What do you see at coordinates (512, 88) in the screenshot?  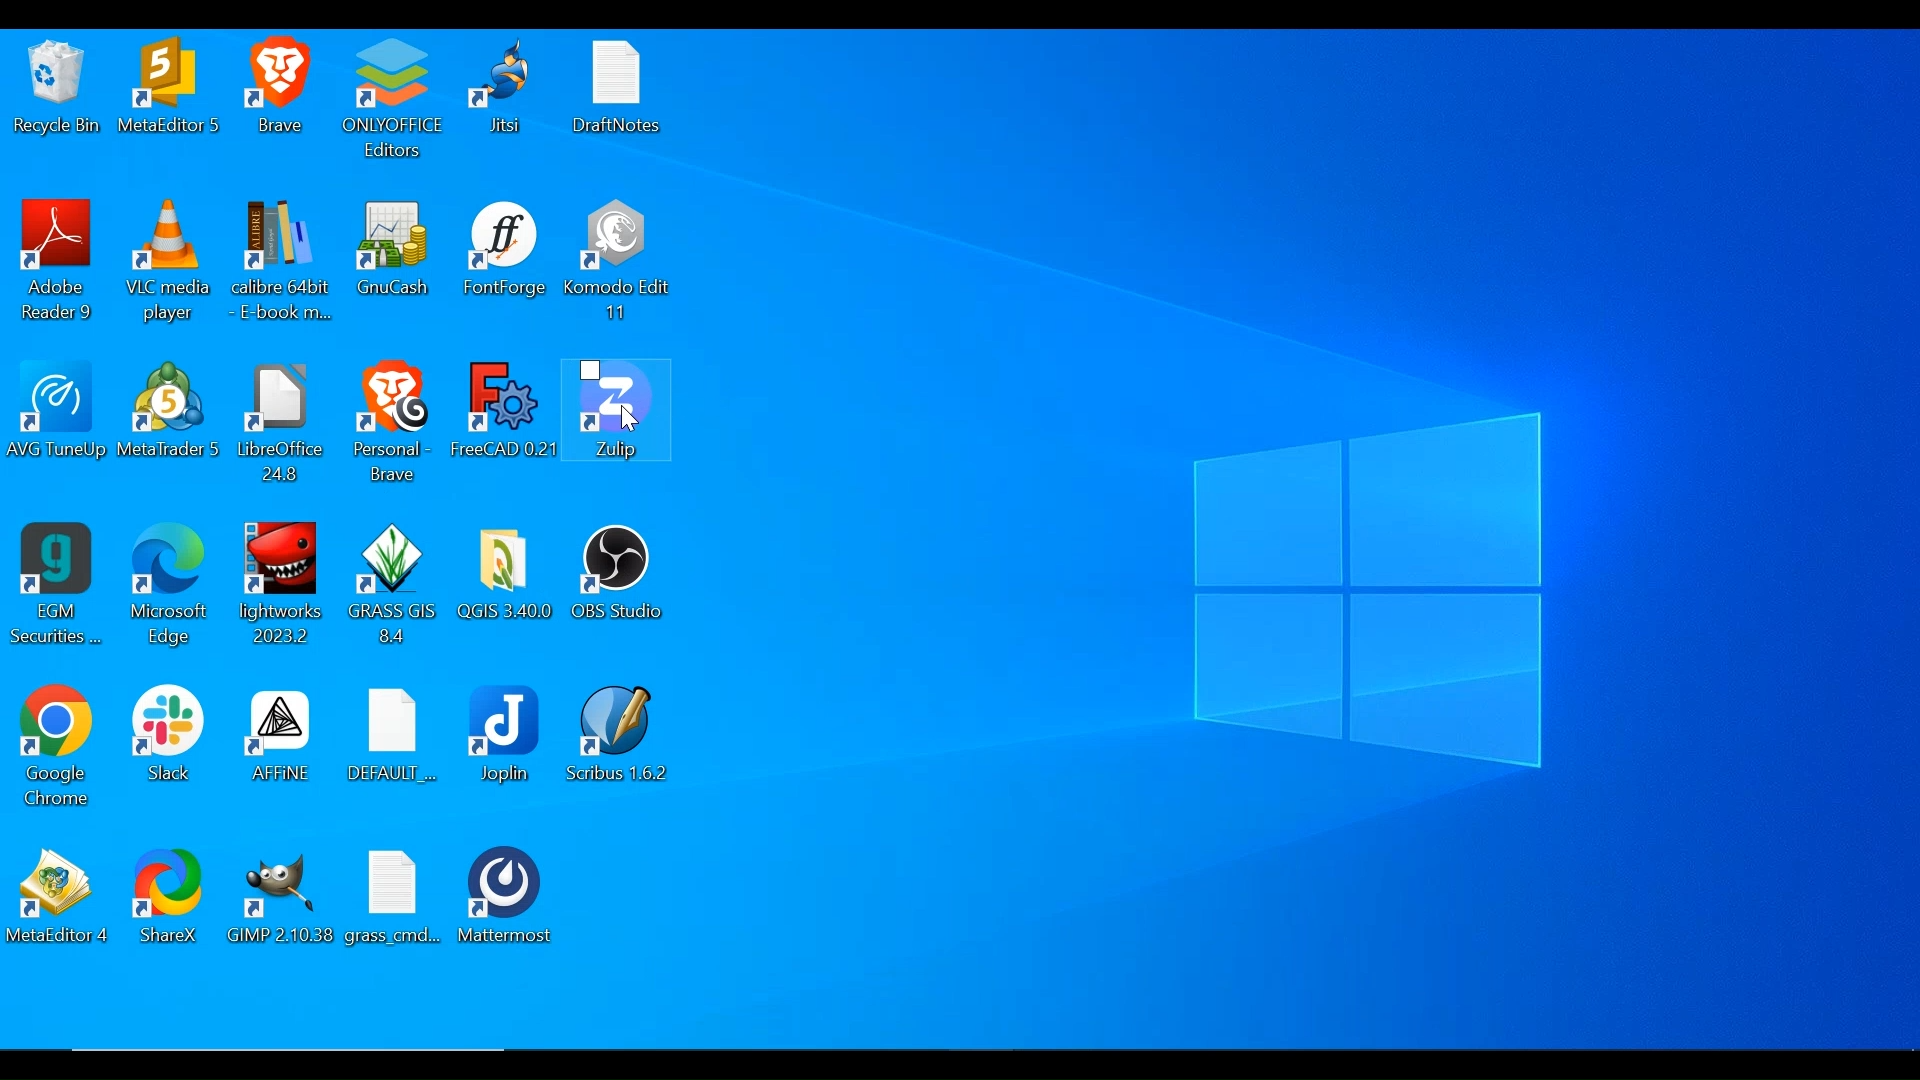 I see `Desktop icon` at bounding box center [512, 88].